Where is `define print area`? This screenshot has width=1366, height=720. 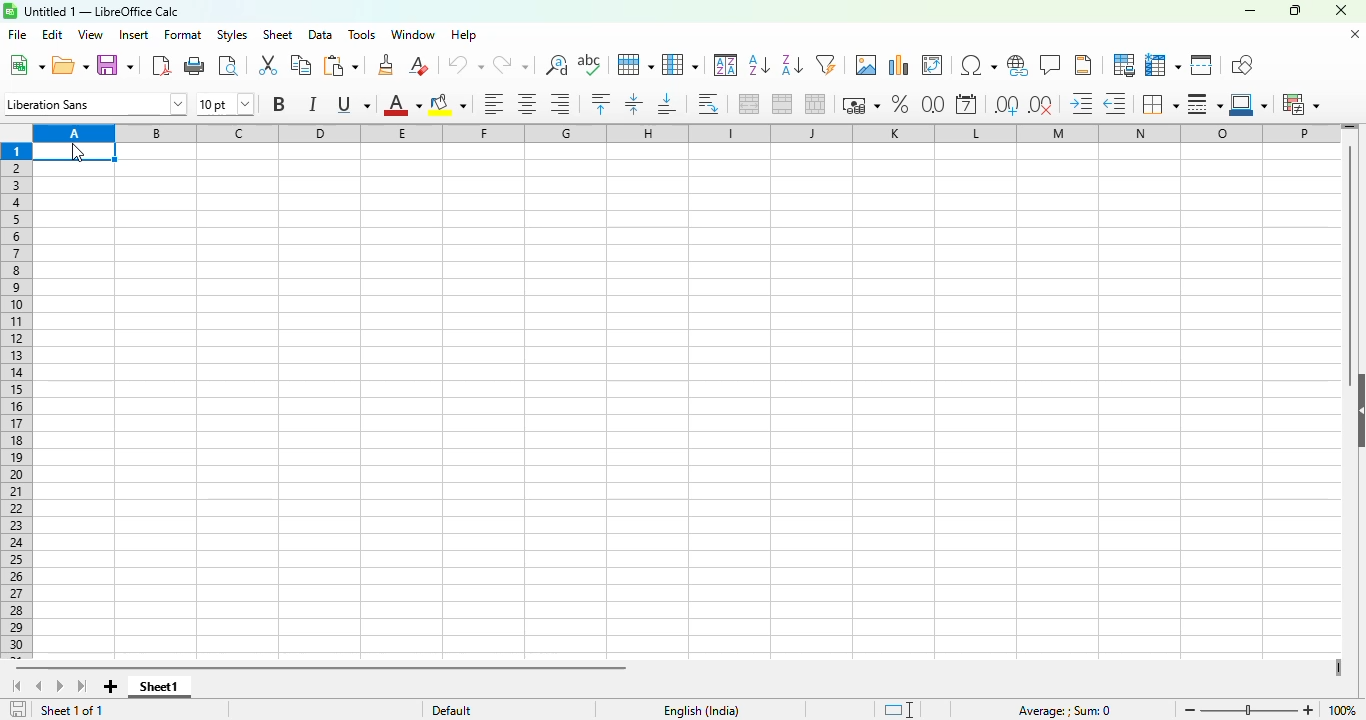
define print area is located at coordinates (1123, 64).